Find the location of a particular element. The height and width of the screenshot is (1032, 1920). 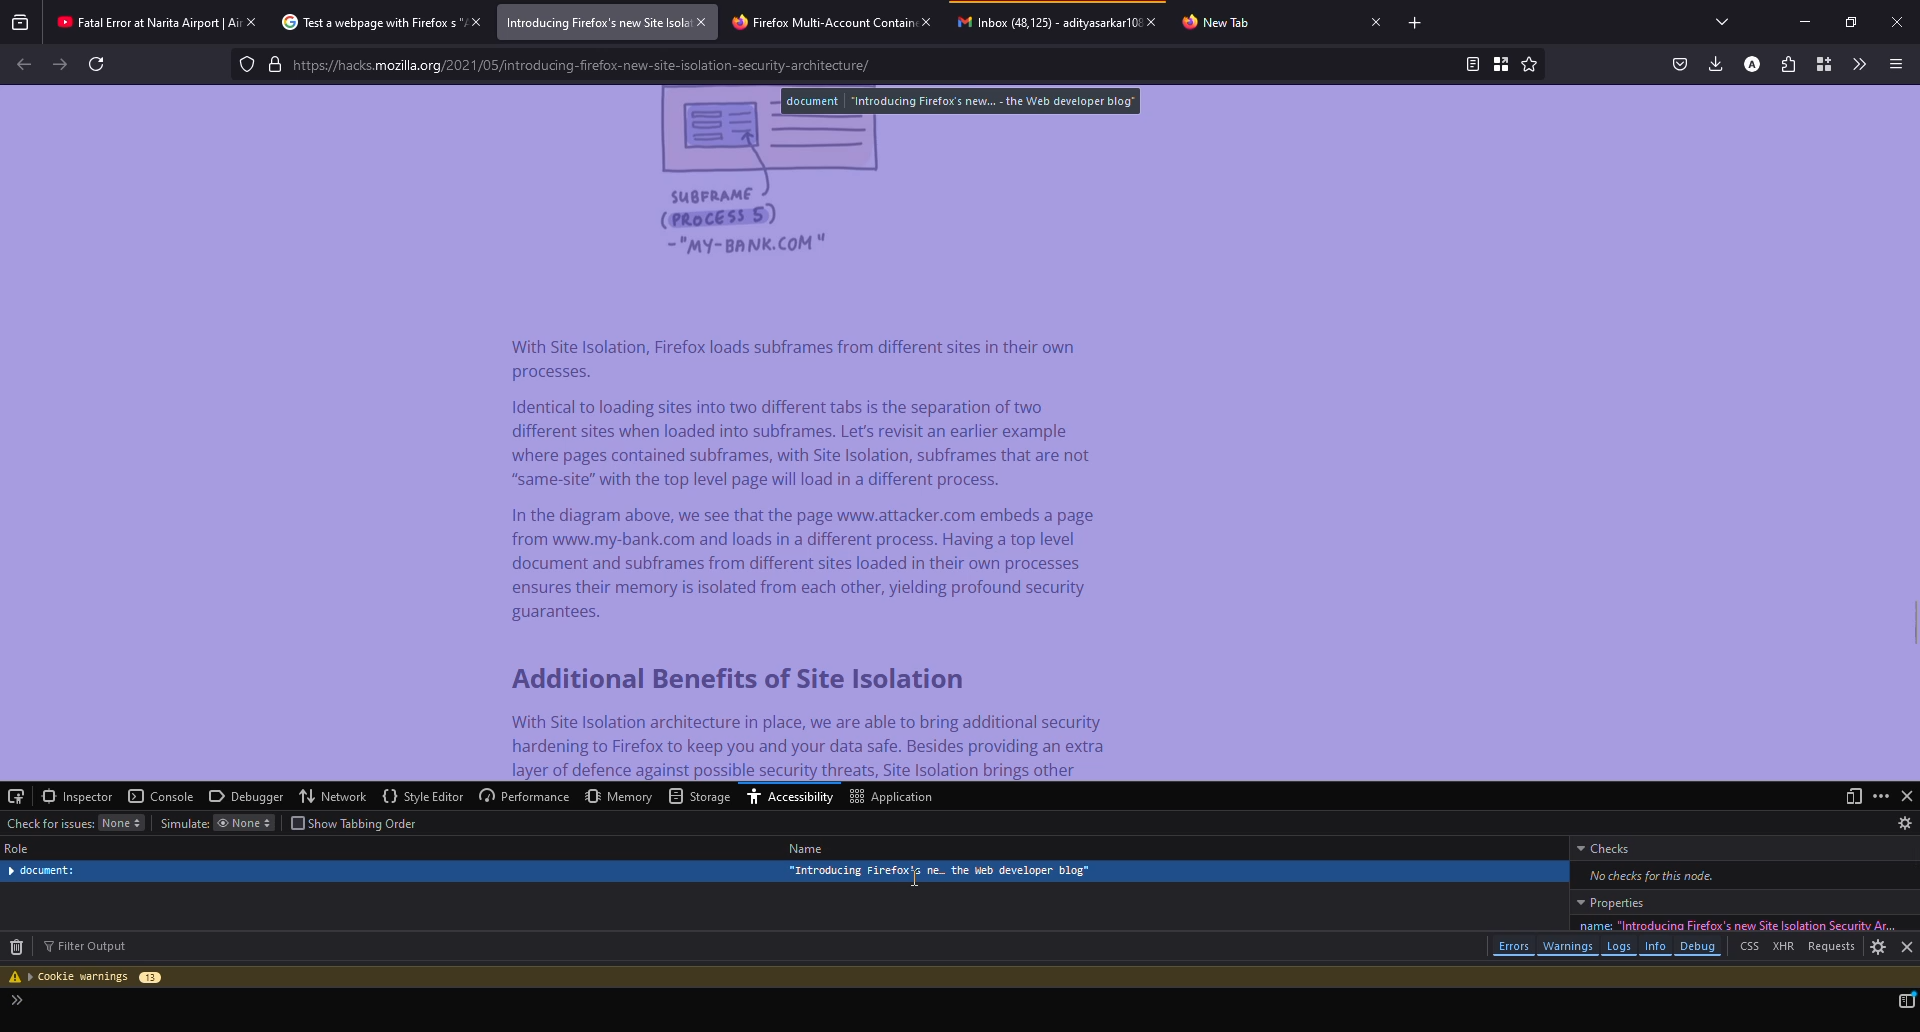

console is located at coordinates (159, 796).